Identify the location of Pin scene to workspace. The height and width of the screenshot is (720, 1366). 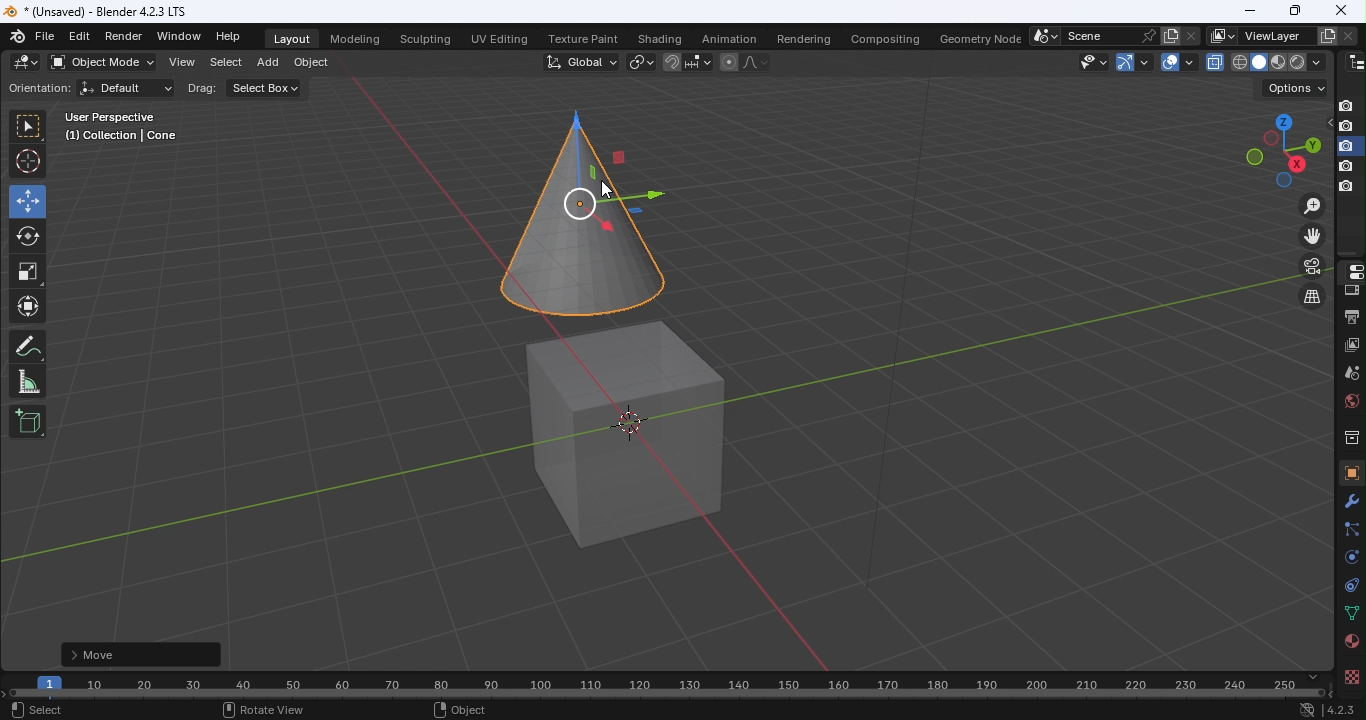
(1147, 35).